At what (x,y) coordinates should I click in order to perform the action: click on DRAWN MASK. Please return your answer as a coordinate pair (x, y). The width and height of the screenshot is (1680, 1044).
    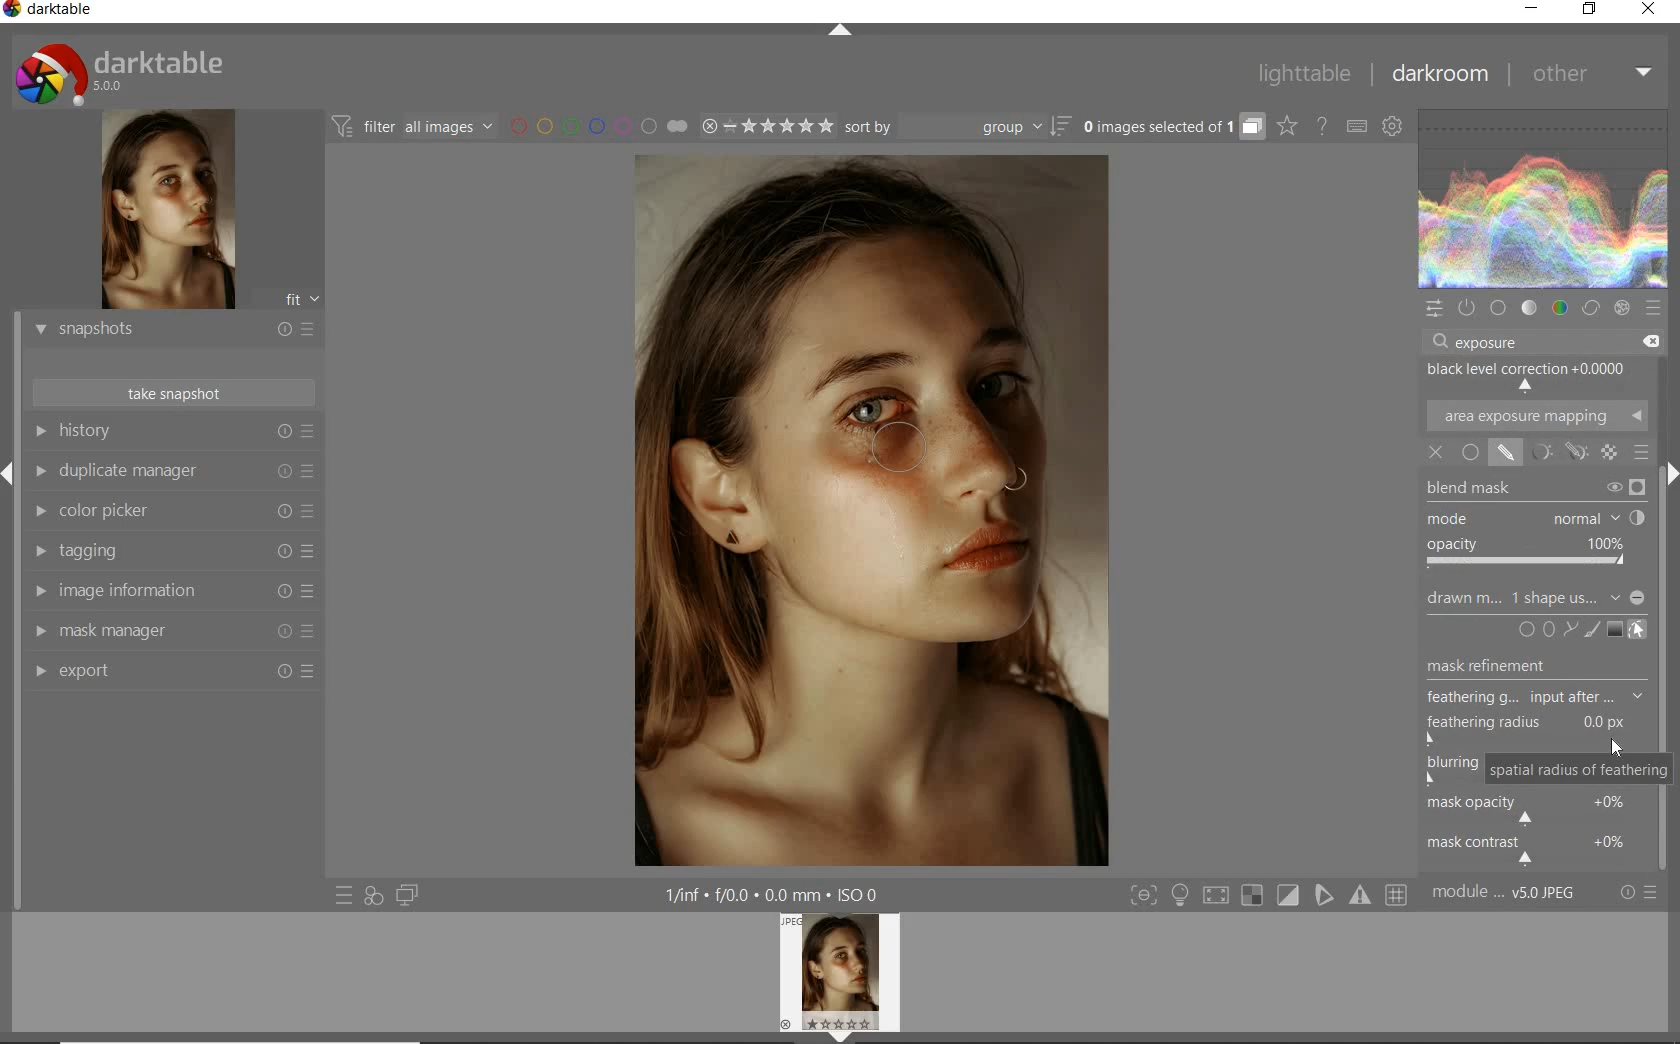
    Looking at the image, I should click on (1536, 597).